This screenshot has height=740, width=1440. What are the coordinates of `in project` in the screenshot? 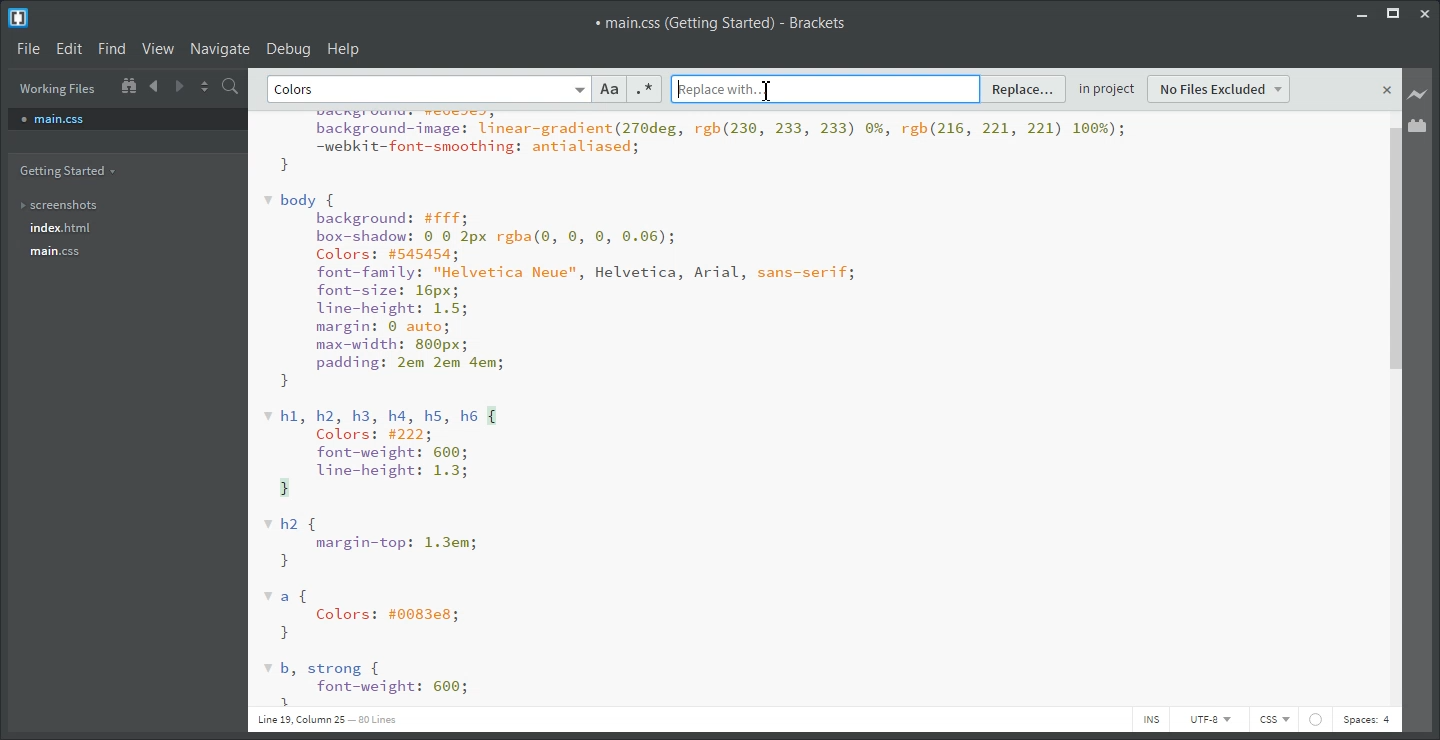 It's located at (1106, 92).